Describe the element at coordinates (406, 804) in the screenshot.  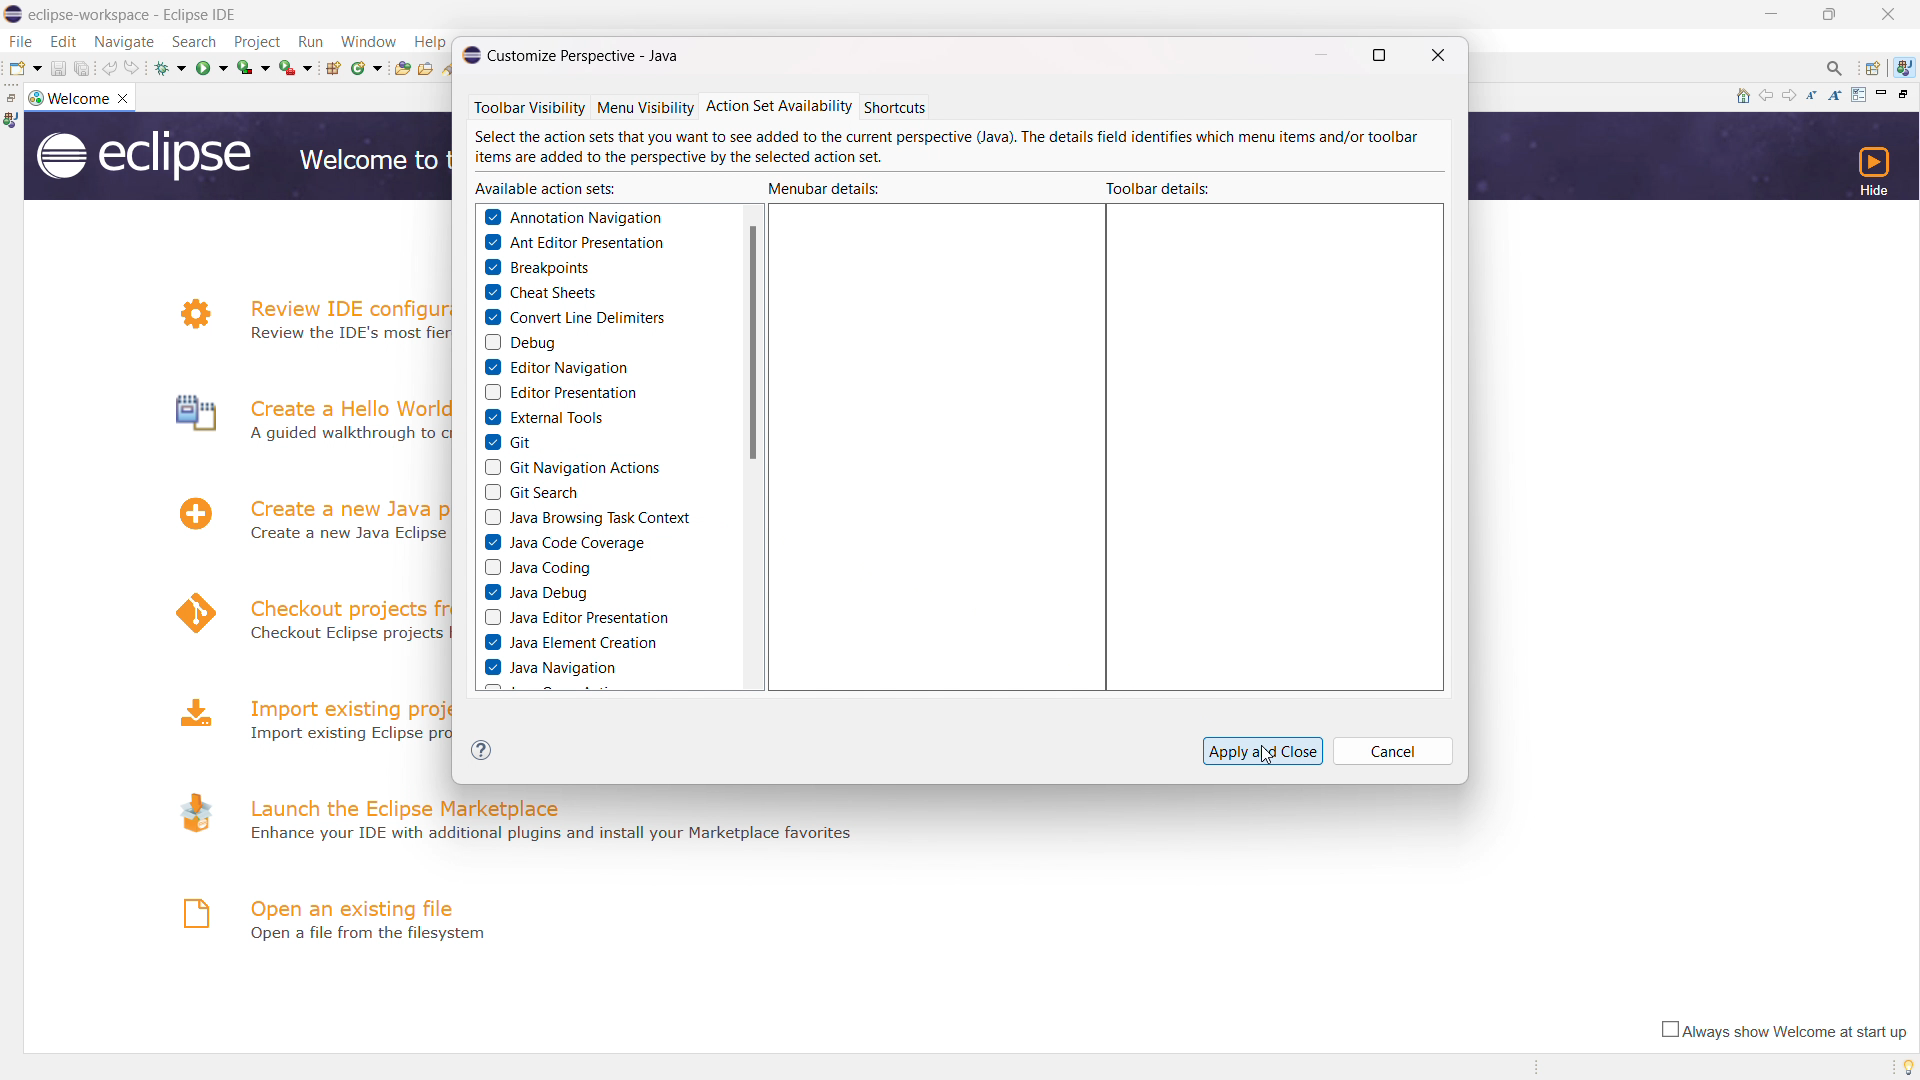
I see `launch the eclipse marketplace` at that location.